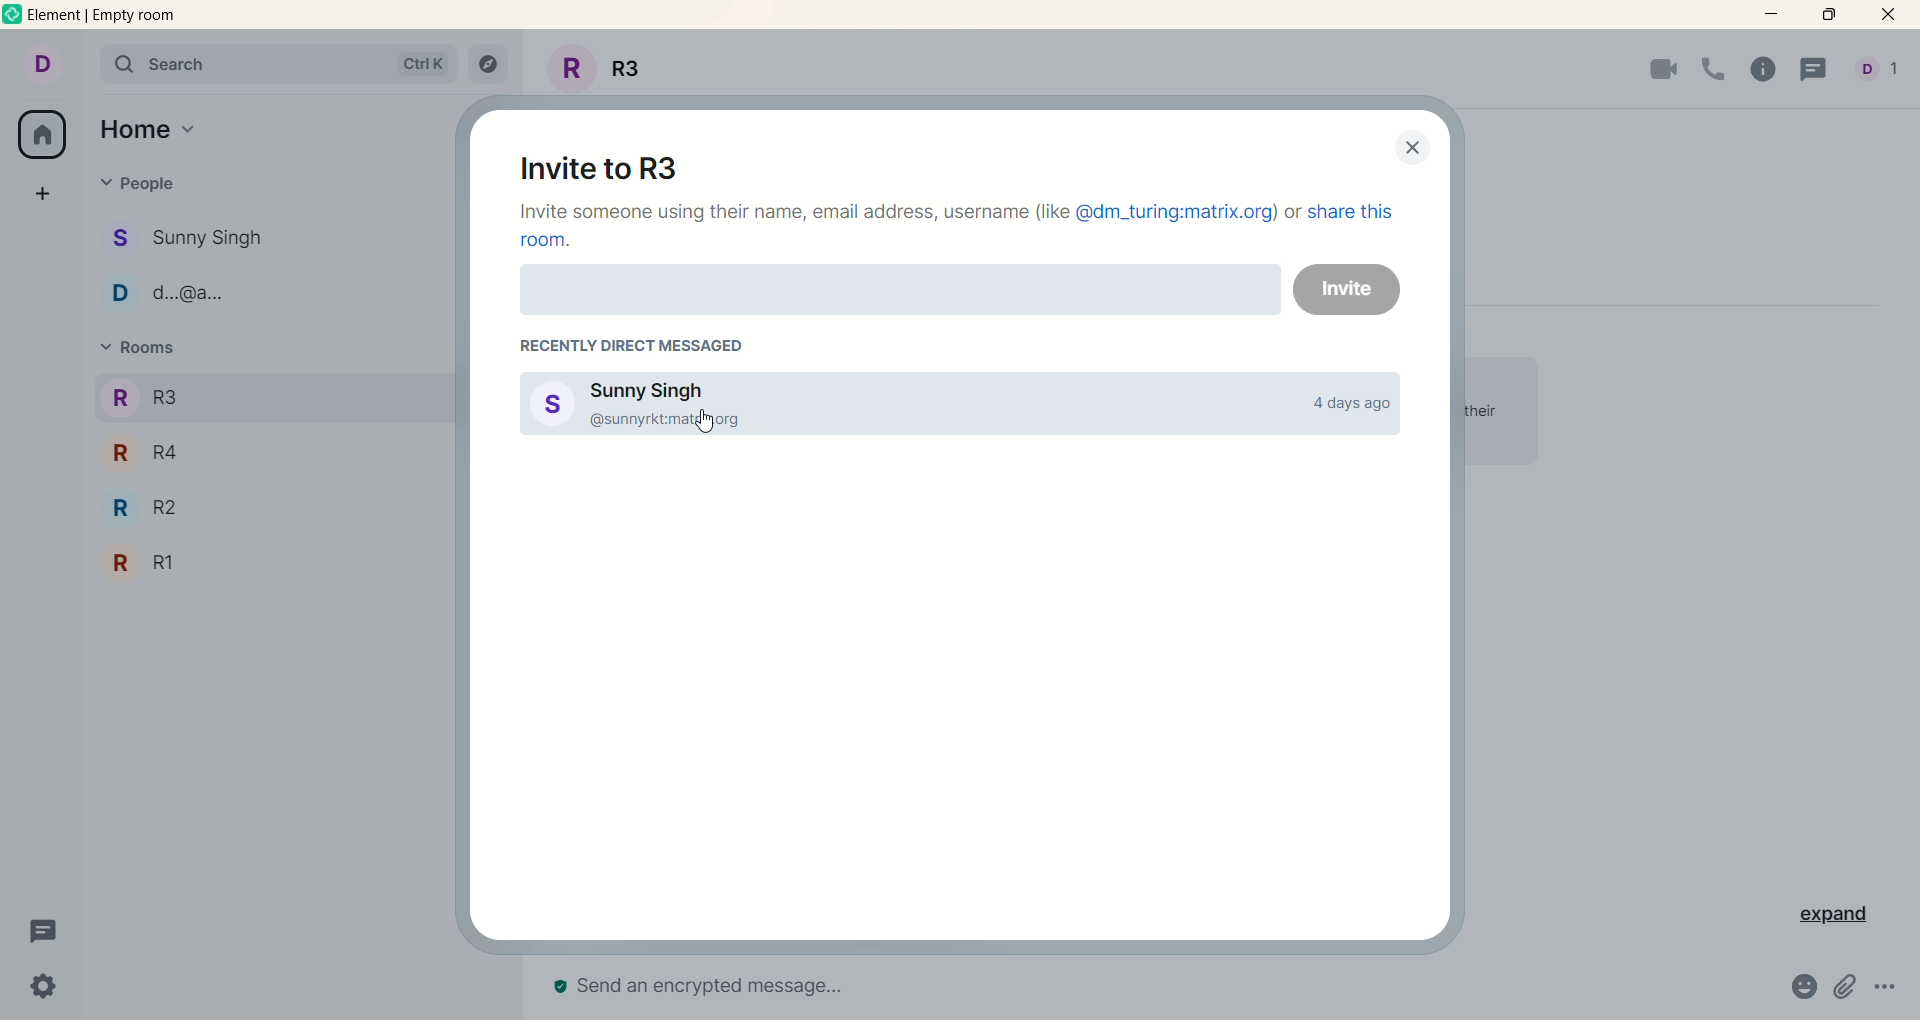 This screenshot has width=1920, height=1020. Describe the element at coordinates (491, 66) in the screenshot. I see `explore rooms` at that location.